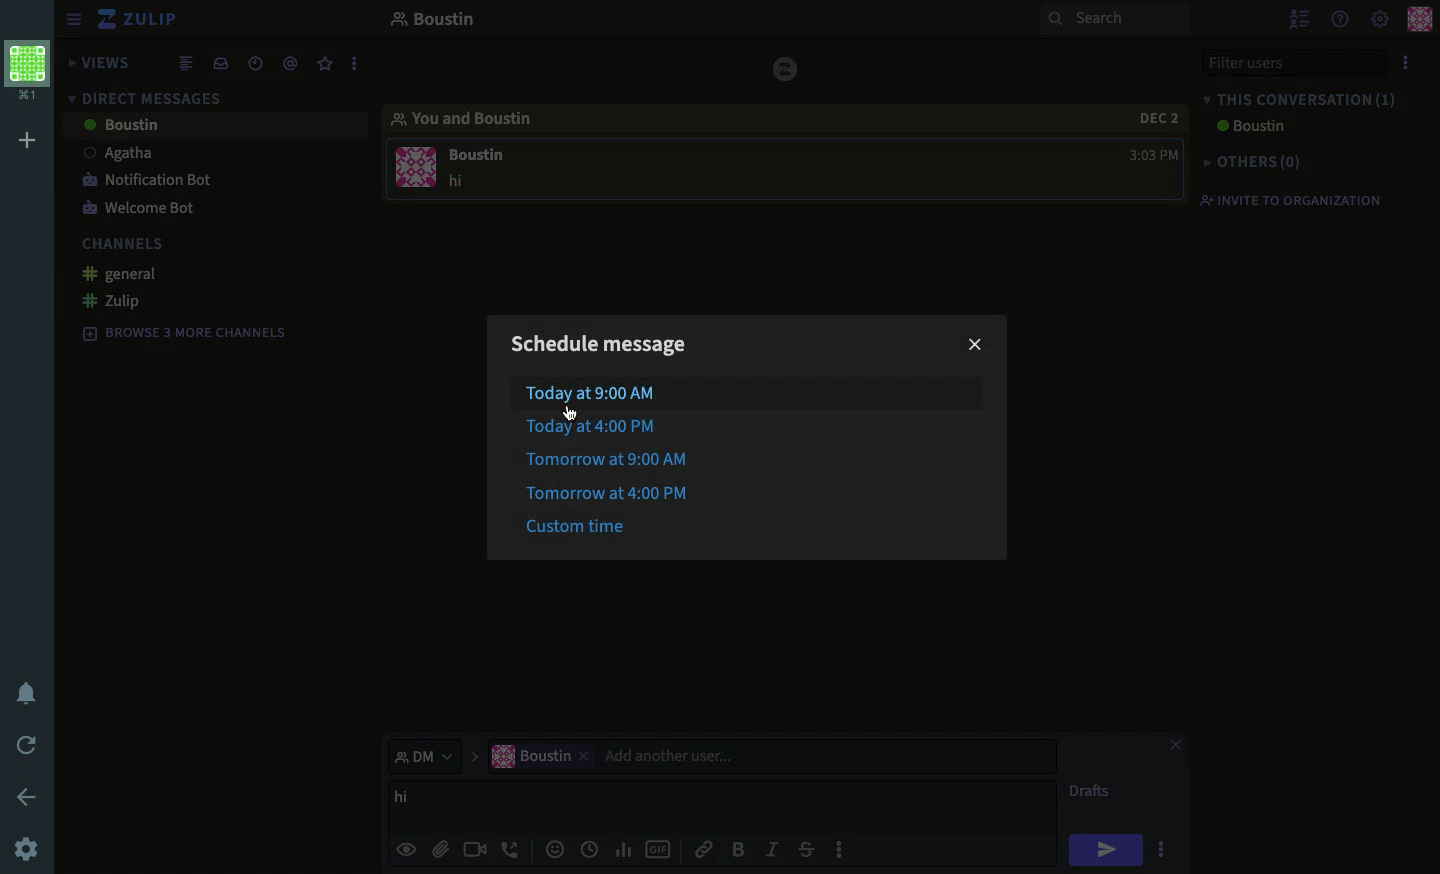 The image size is (1440, 874). Describe the element at coordinates (844, 852) in the screenshot. I see `options` at that location.